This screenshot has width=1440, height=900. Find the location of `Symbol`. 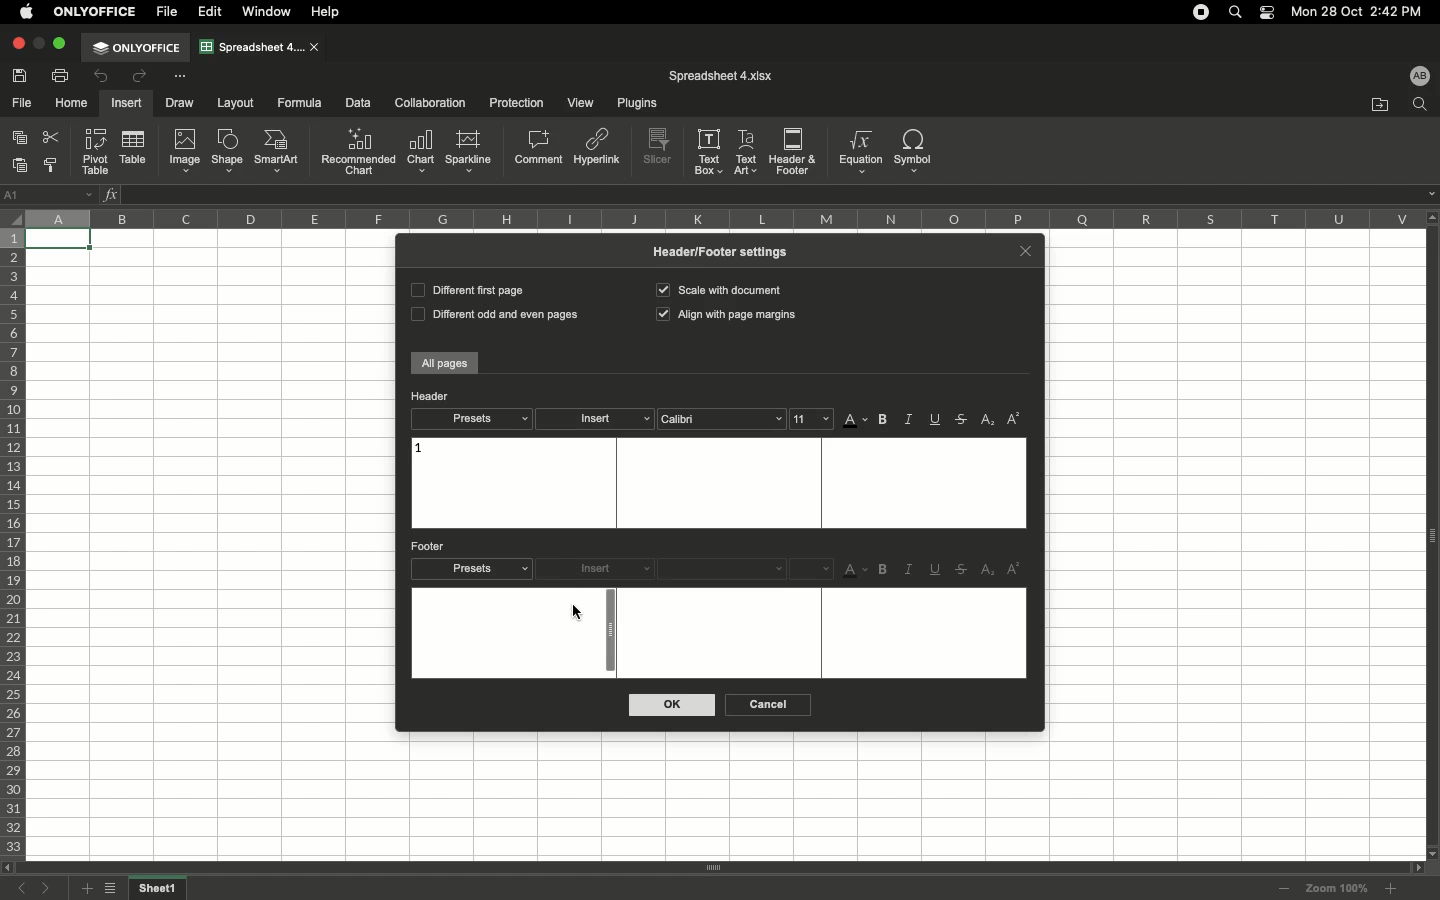

Symbol is located at coordinates (915, 151).